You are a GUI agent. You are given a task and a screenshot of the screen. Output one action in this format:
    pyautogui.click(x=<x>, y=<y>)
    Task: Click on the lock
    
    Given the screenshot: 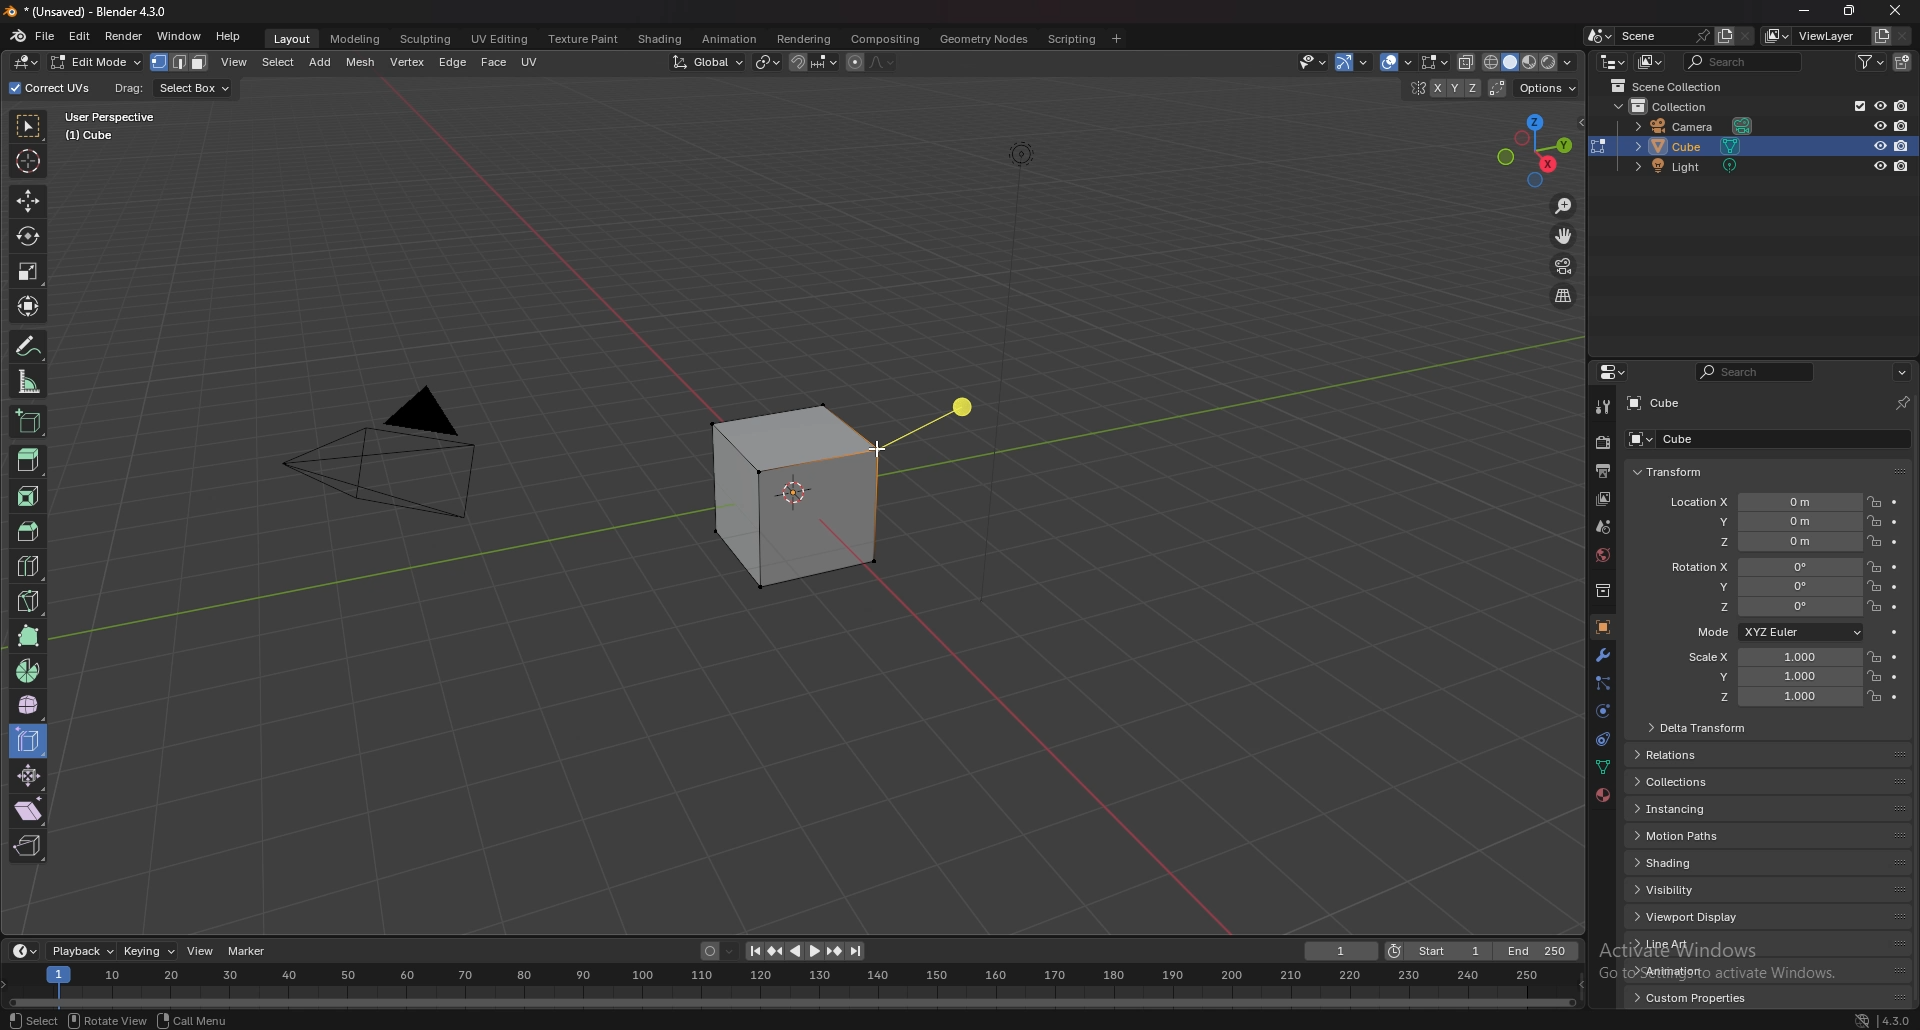 What is the action you would take?
    pyautogui.click(x=1873, y=541)
    